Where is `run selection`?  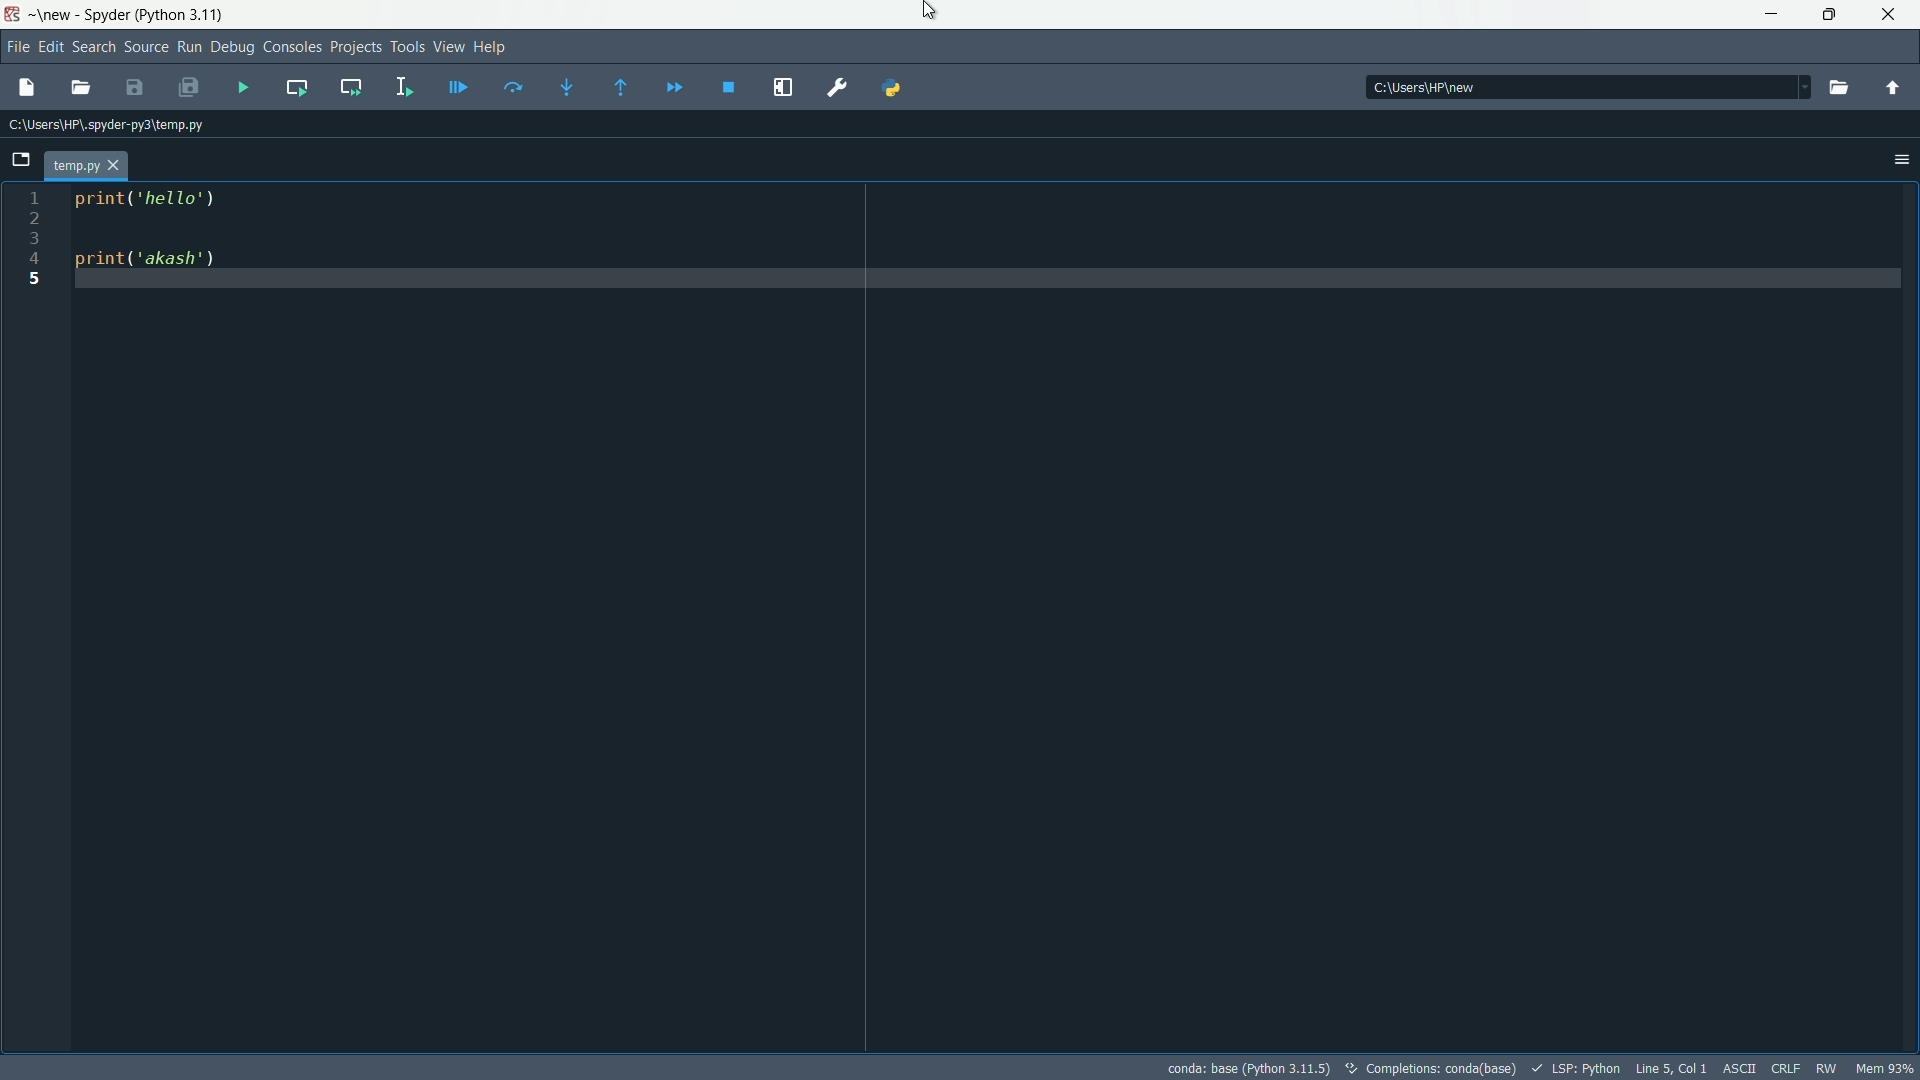 run selection is located at coordinates (403, 85).